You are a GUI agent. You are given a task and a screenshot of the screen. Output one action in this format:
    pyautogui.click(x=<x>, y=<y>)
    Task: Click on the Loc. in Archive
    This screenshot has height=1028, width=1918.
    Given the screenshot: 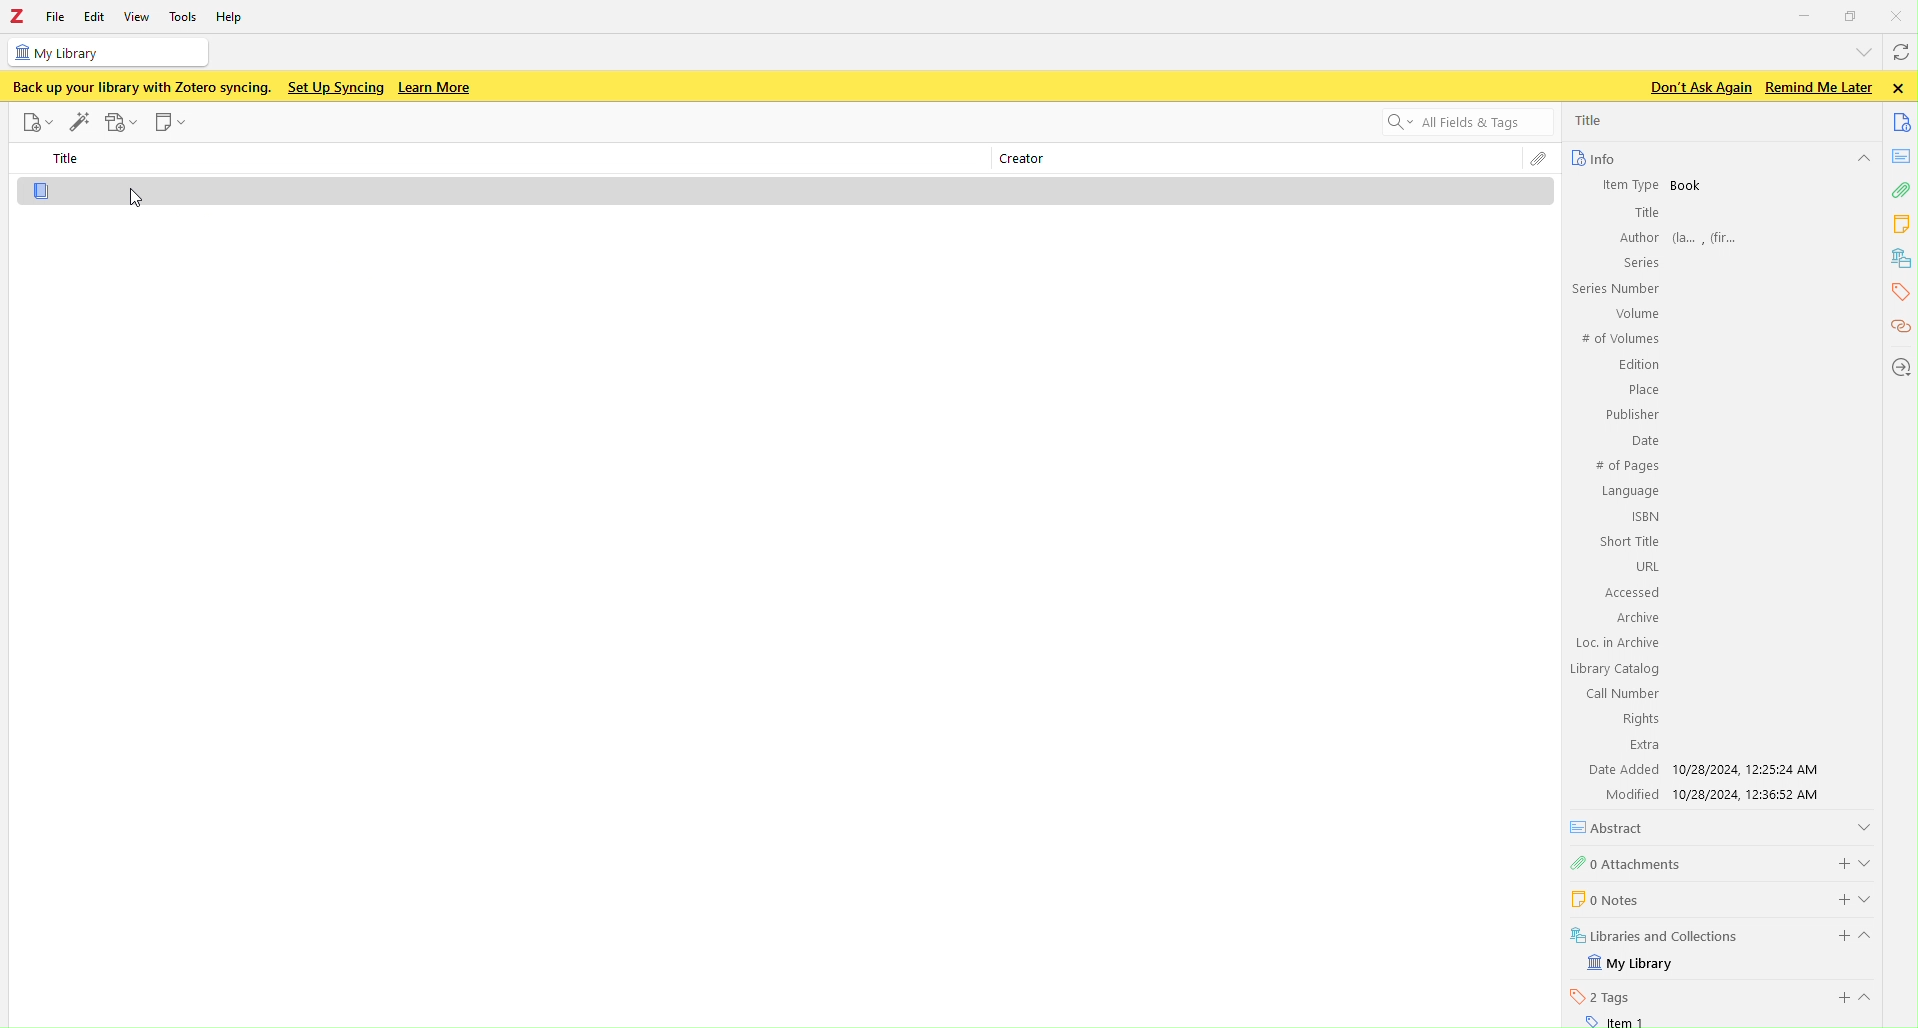 What is the action you would take?
    pyautogui.click(x=1618, y=643)
    